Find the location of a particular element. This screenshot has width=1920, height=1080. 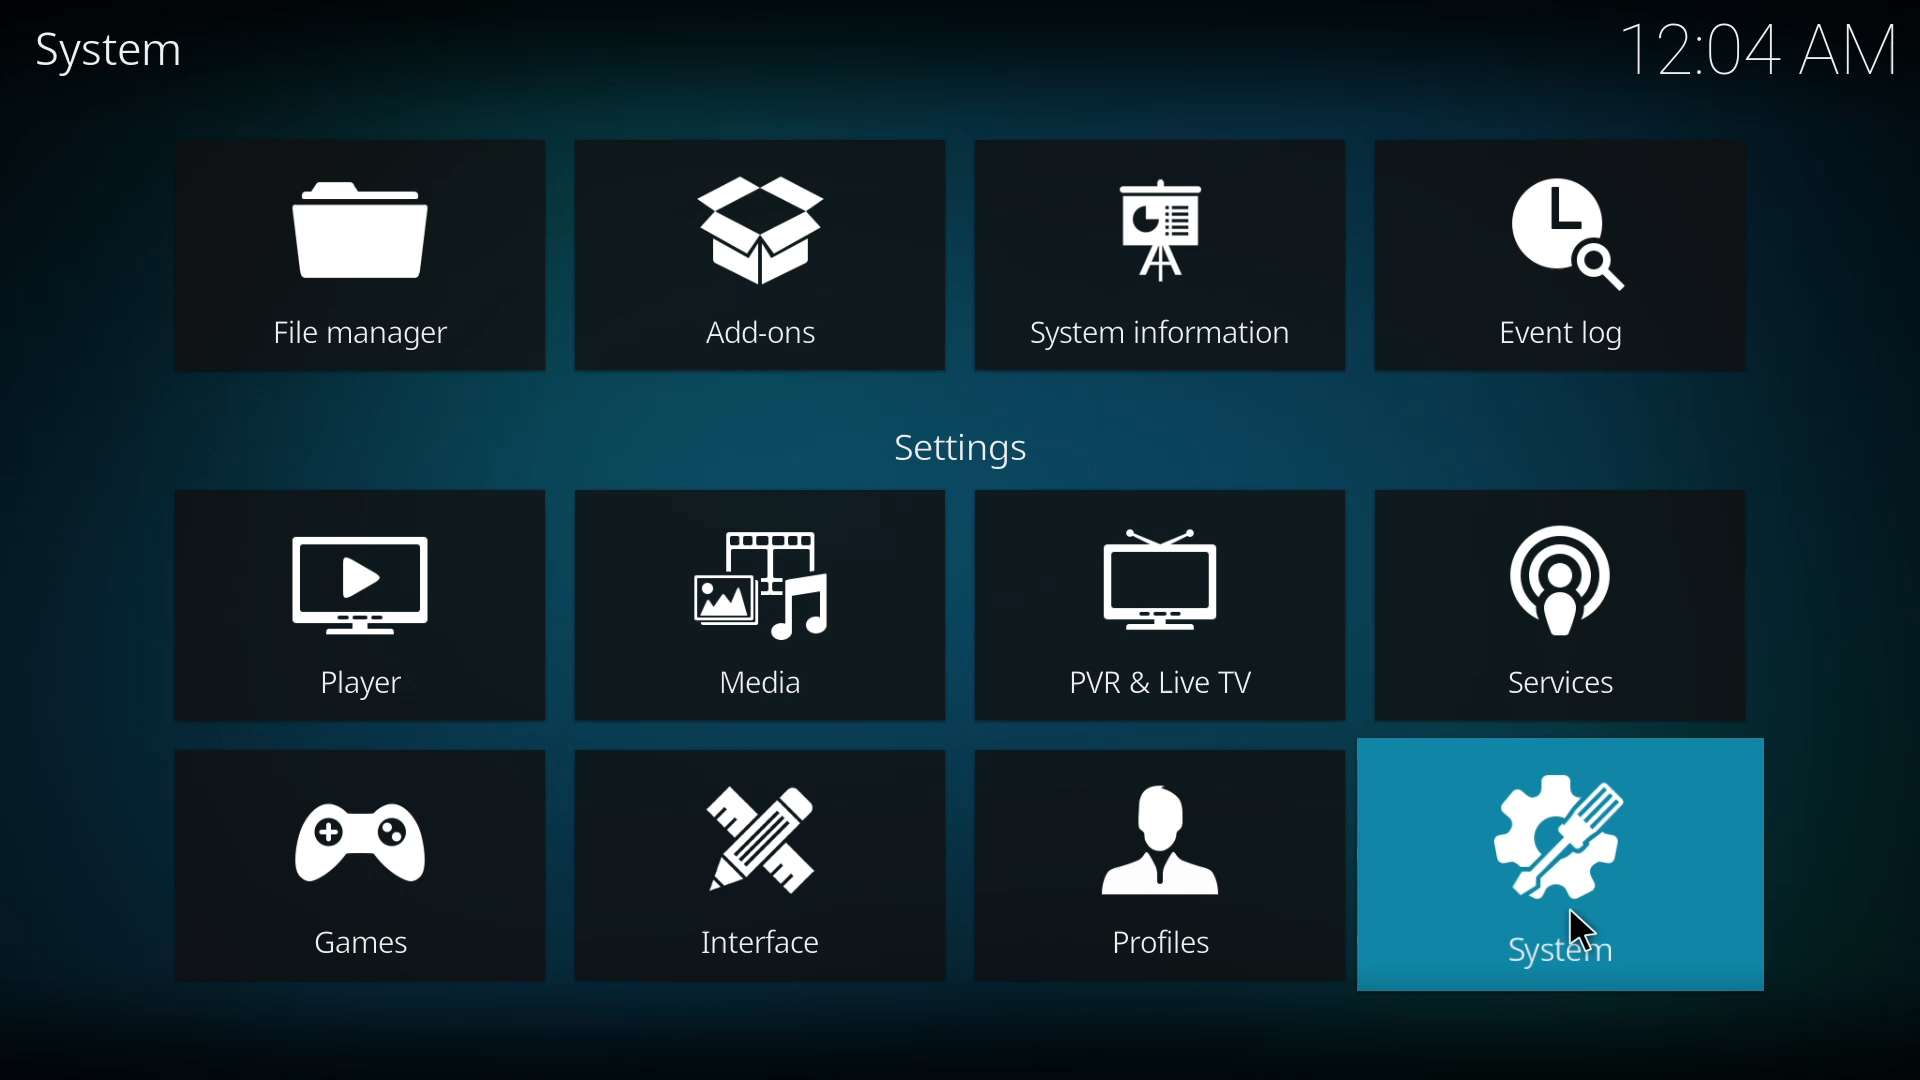

system information is located at coordinates (1160, 250).